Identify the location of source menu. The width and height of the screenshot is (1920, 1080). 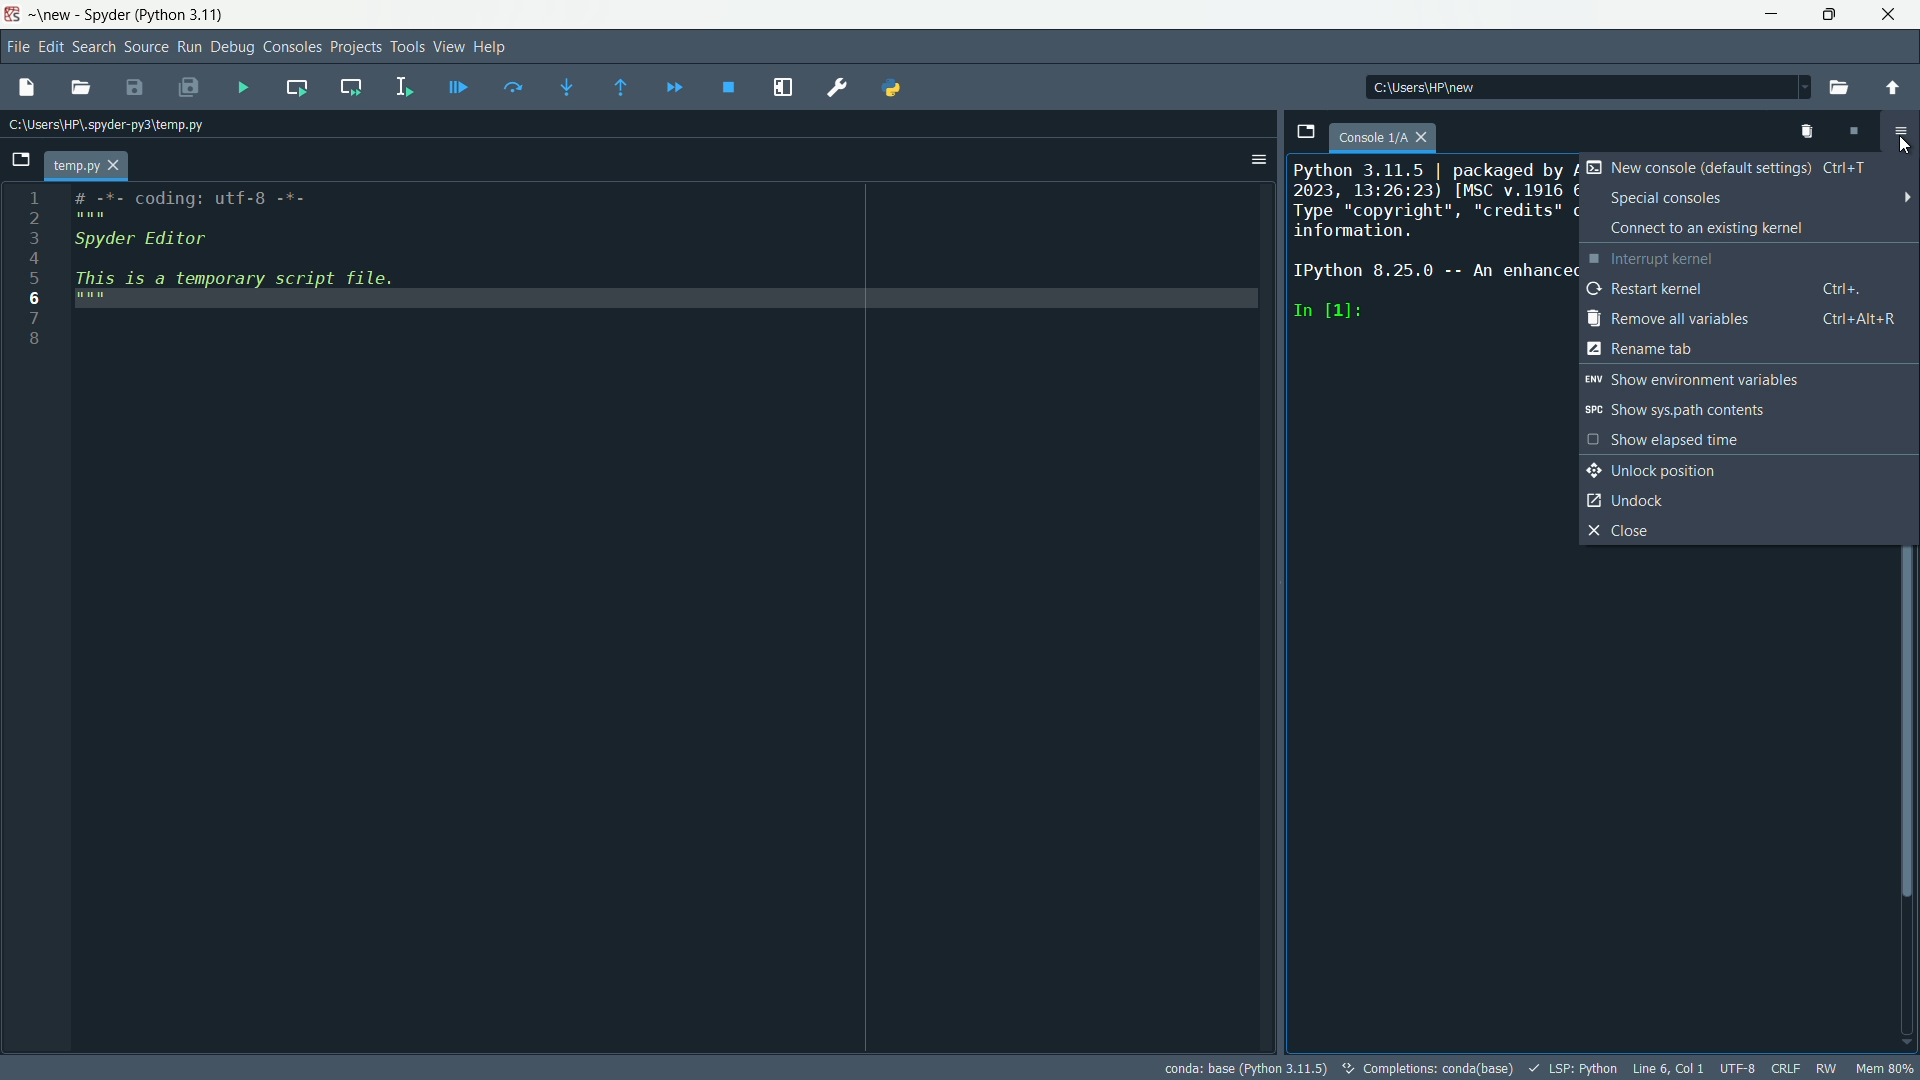
(146, 46).